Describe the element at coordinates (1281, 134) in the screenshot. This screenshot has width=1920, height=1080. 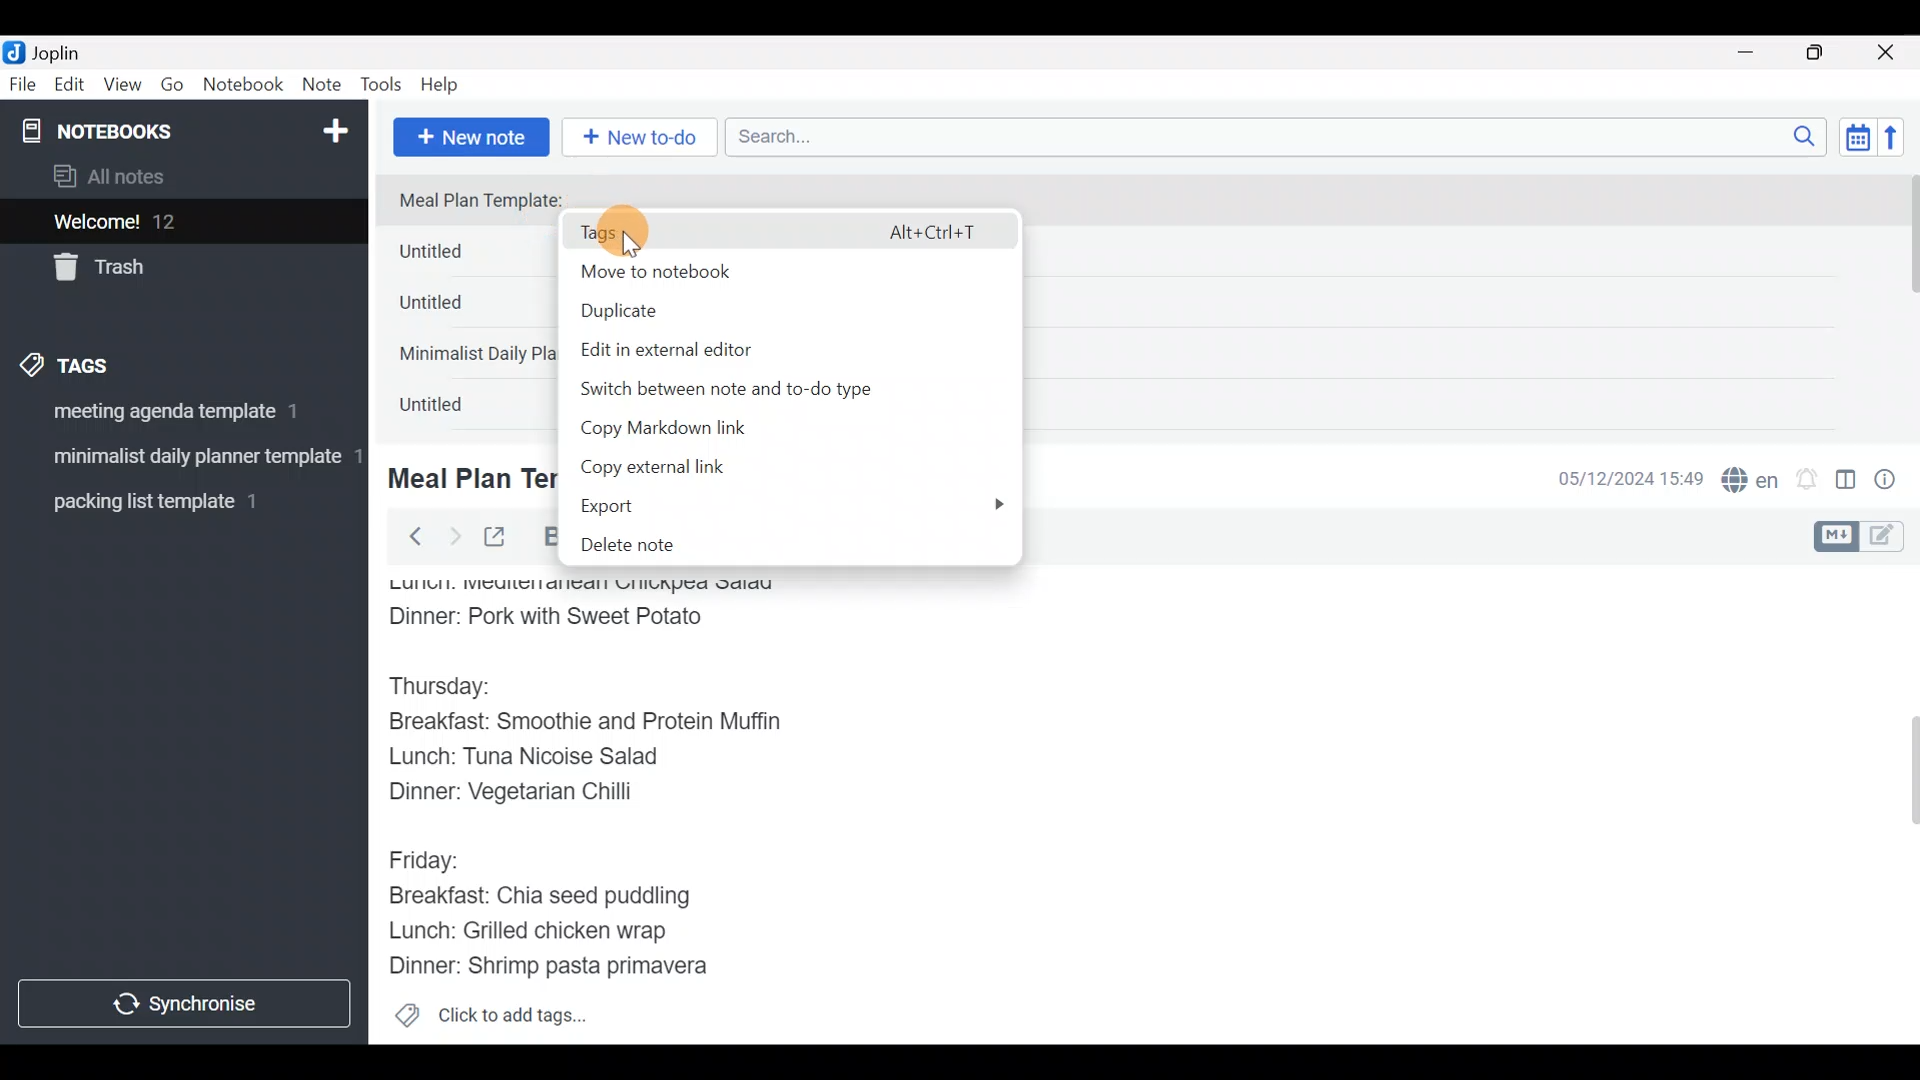
I see `Search bar` at that location.